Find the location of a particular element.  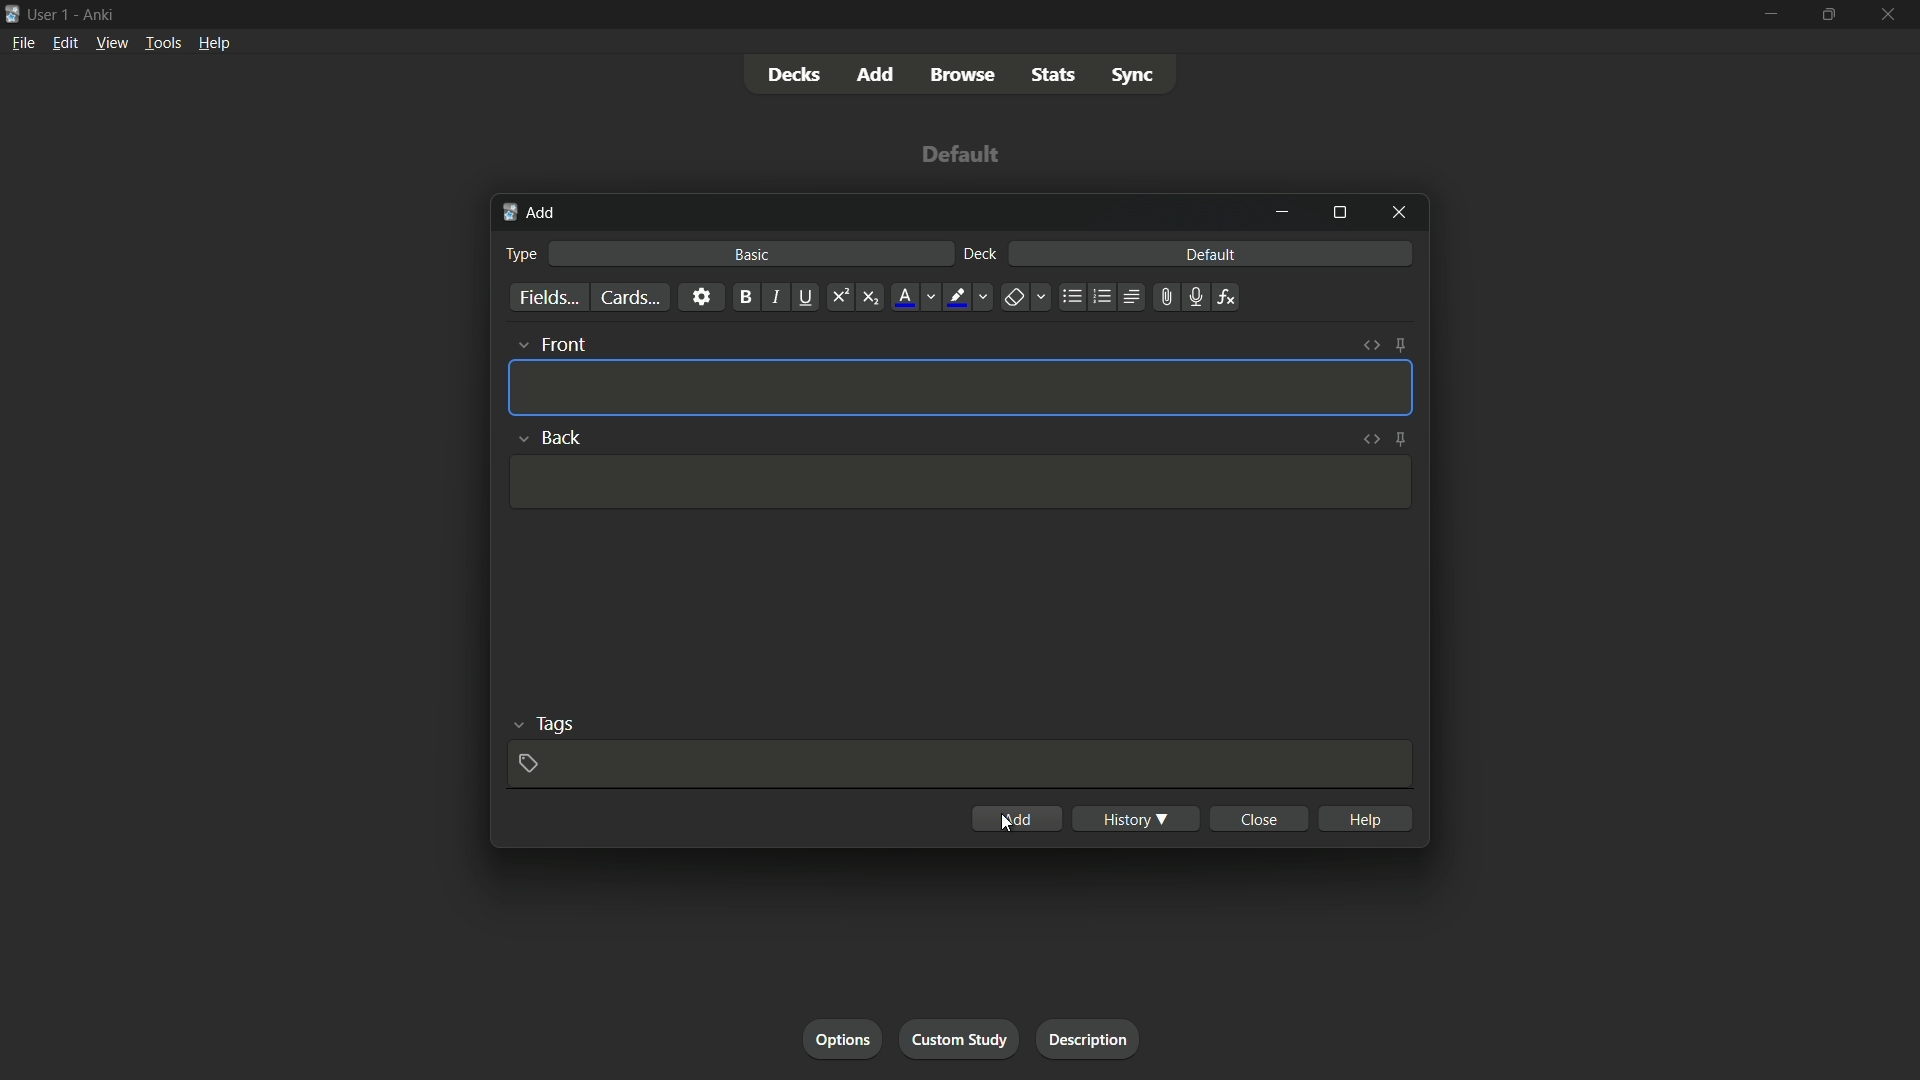

basic is located at coordinates (753, 254).